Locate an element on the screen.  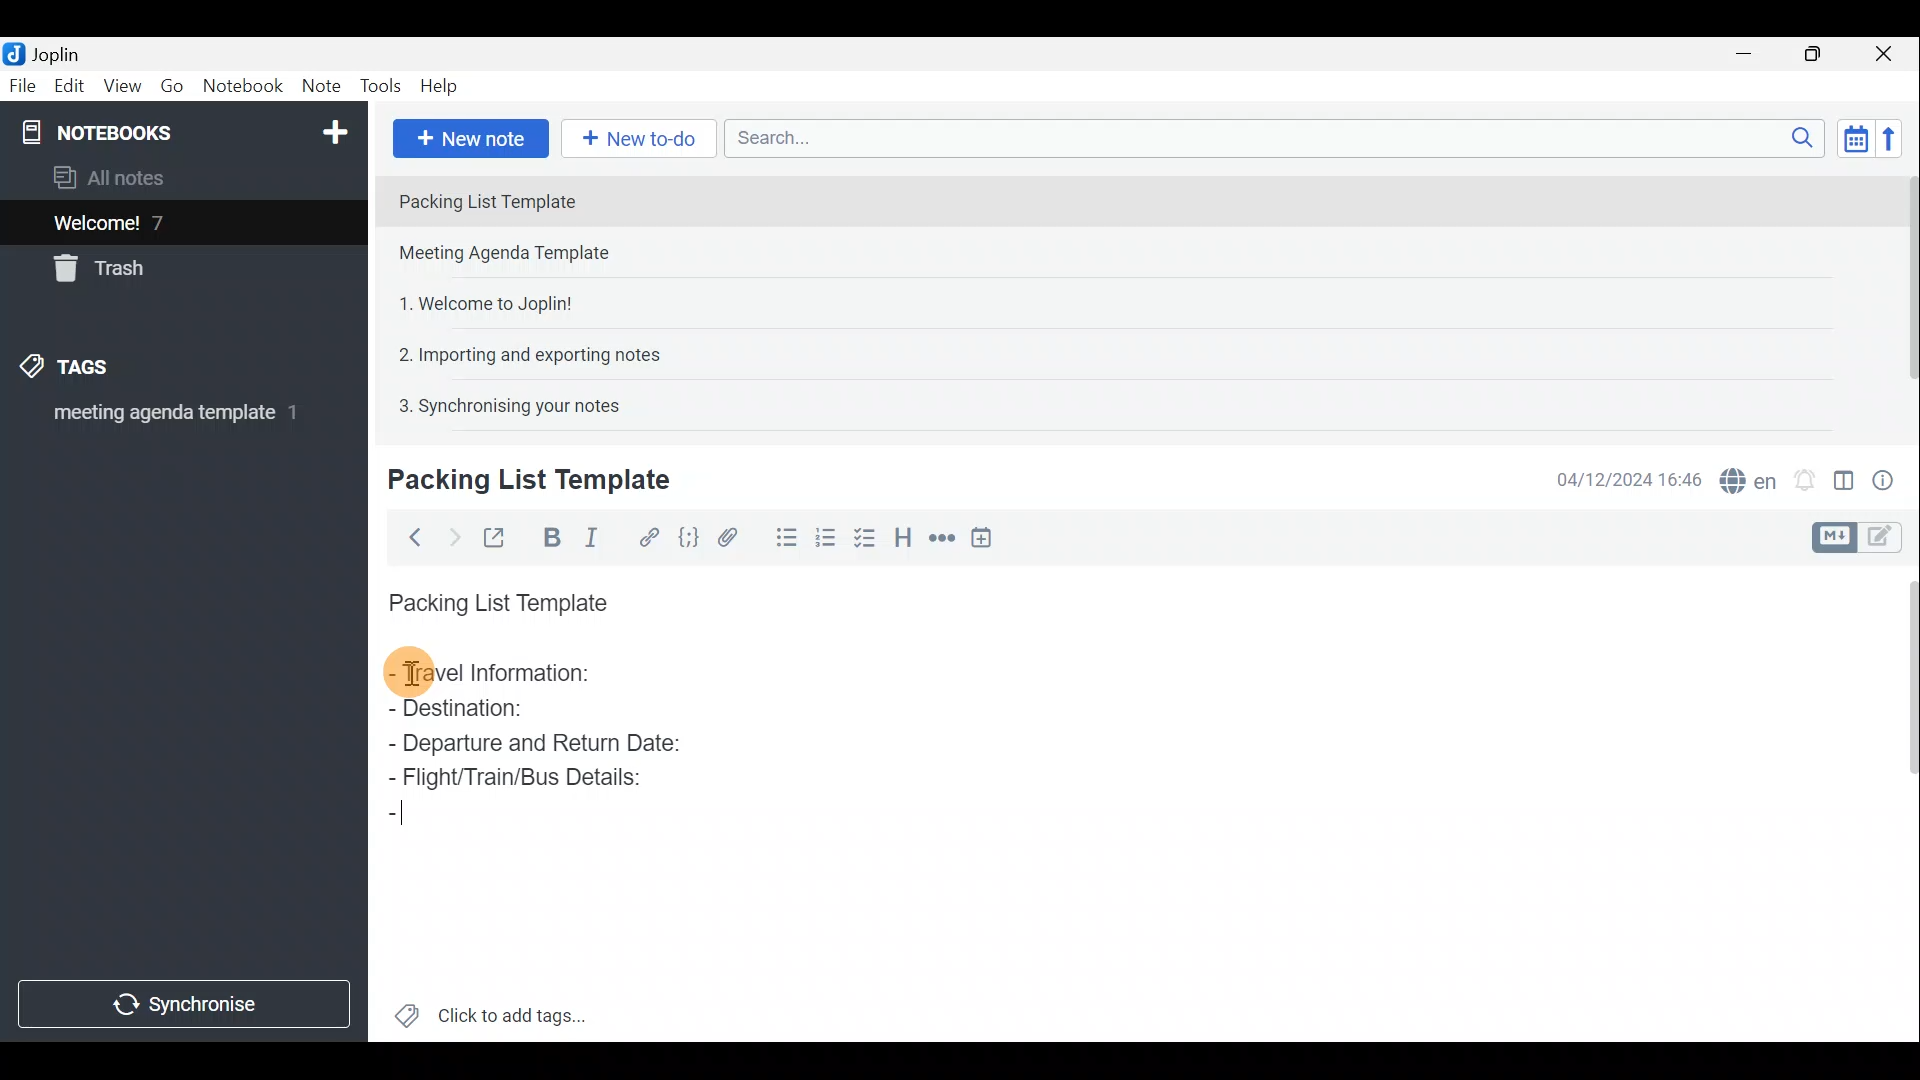
All notes is located at coordinates (116, 177).